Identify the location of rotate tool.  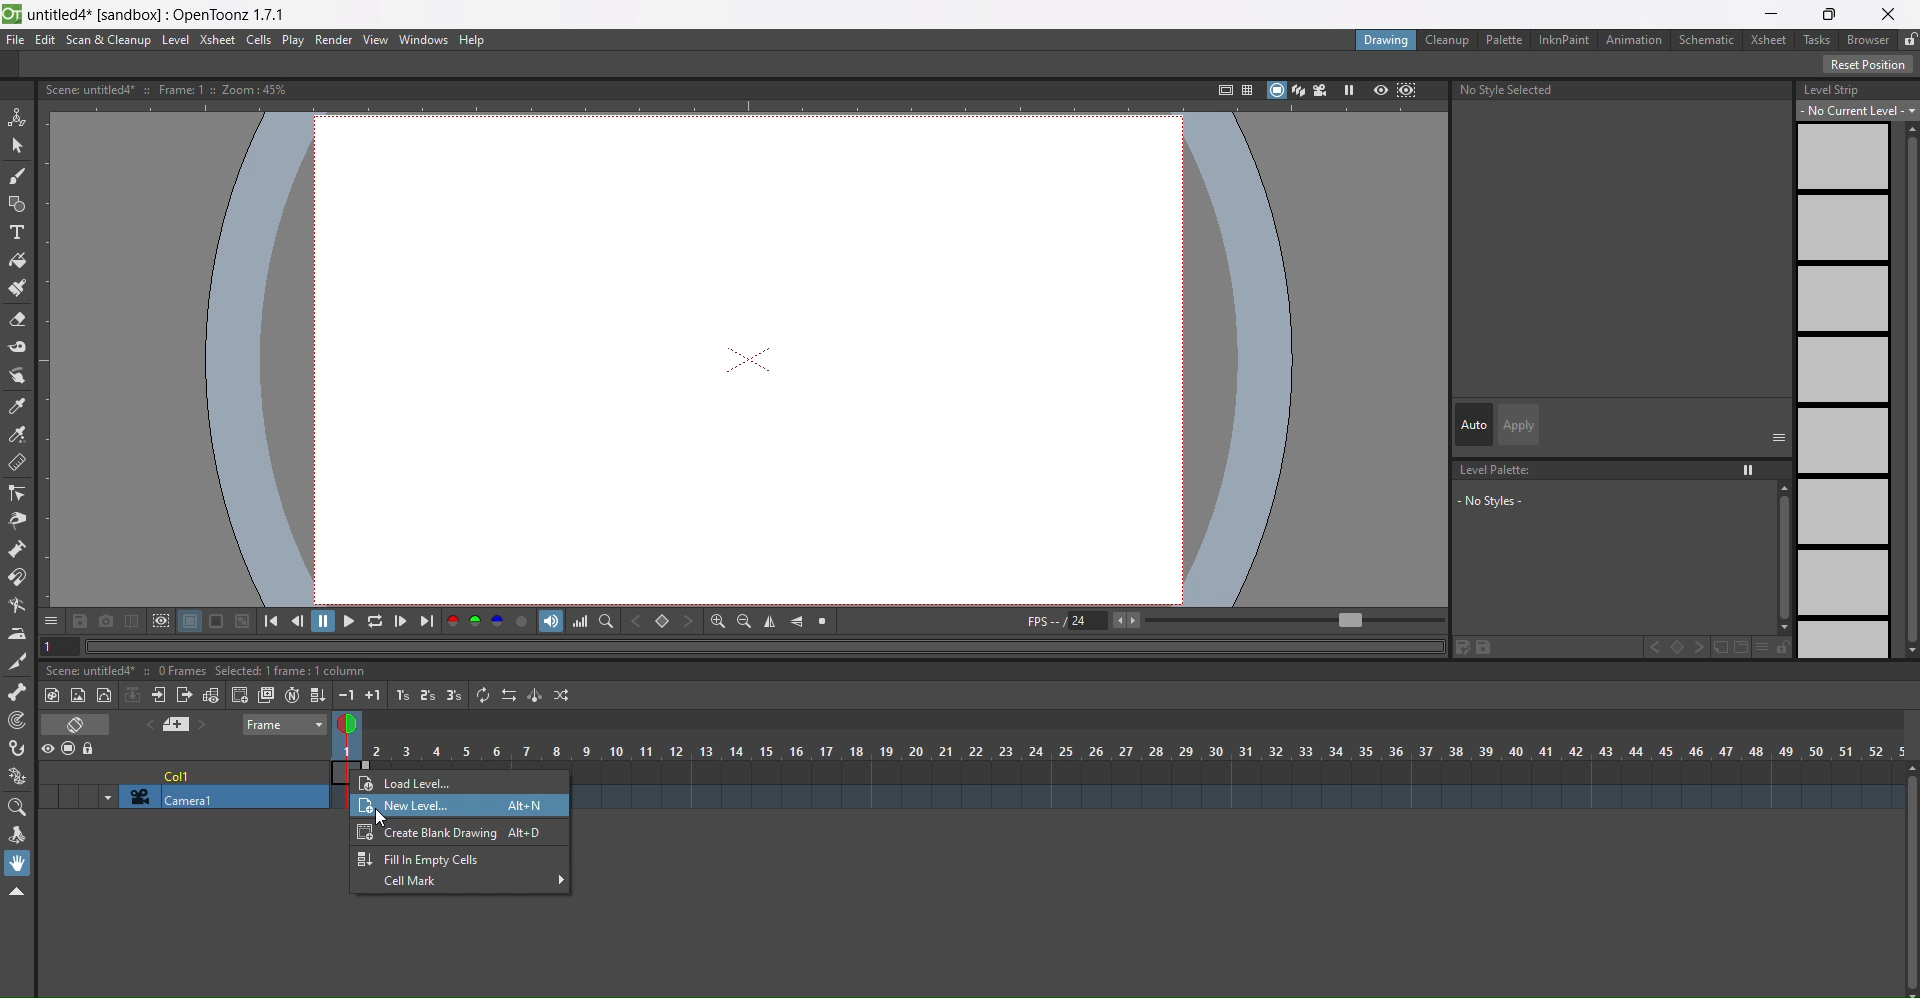
(16, 836).